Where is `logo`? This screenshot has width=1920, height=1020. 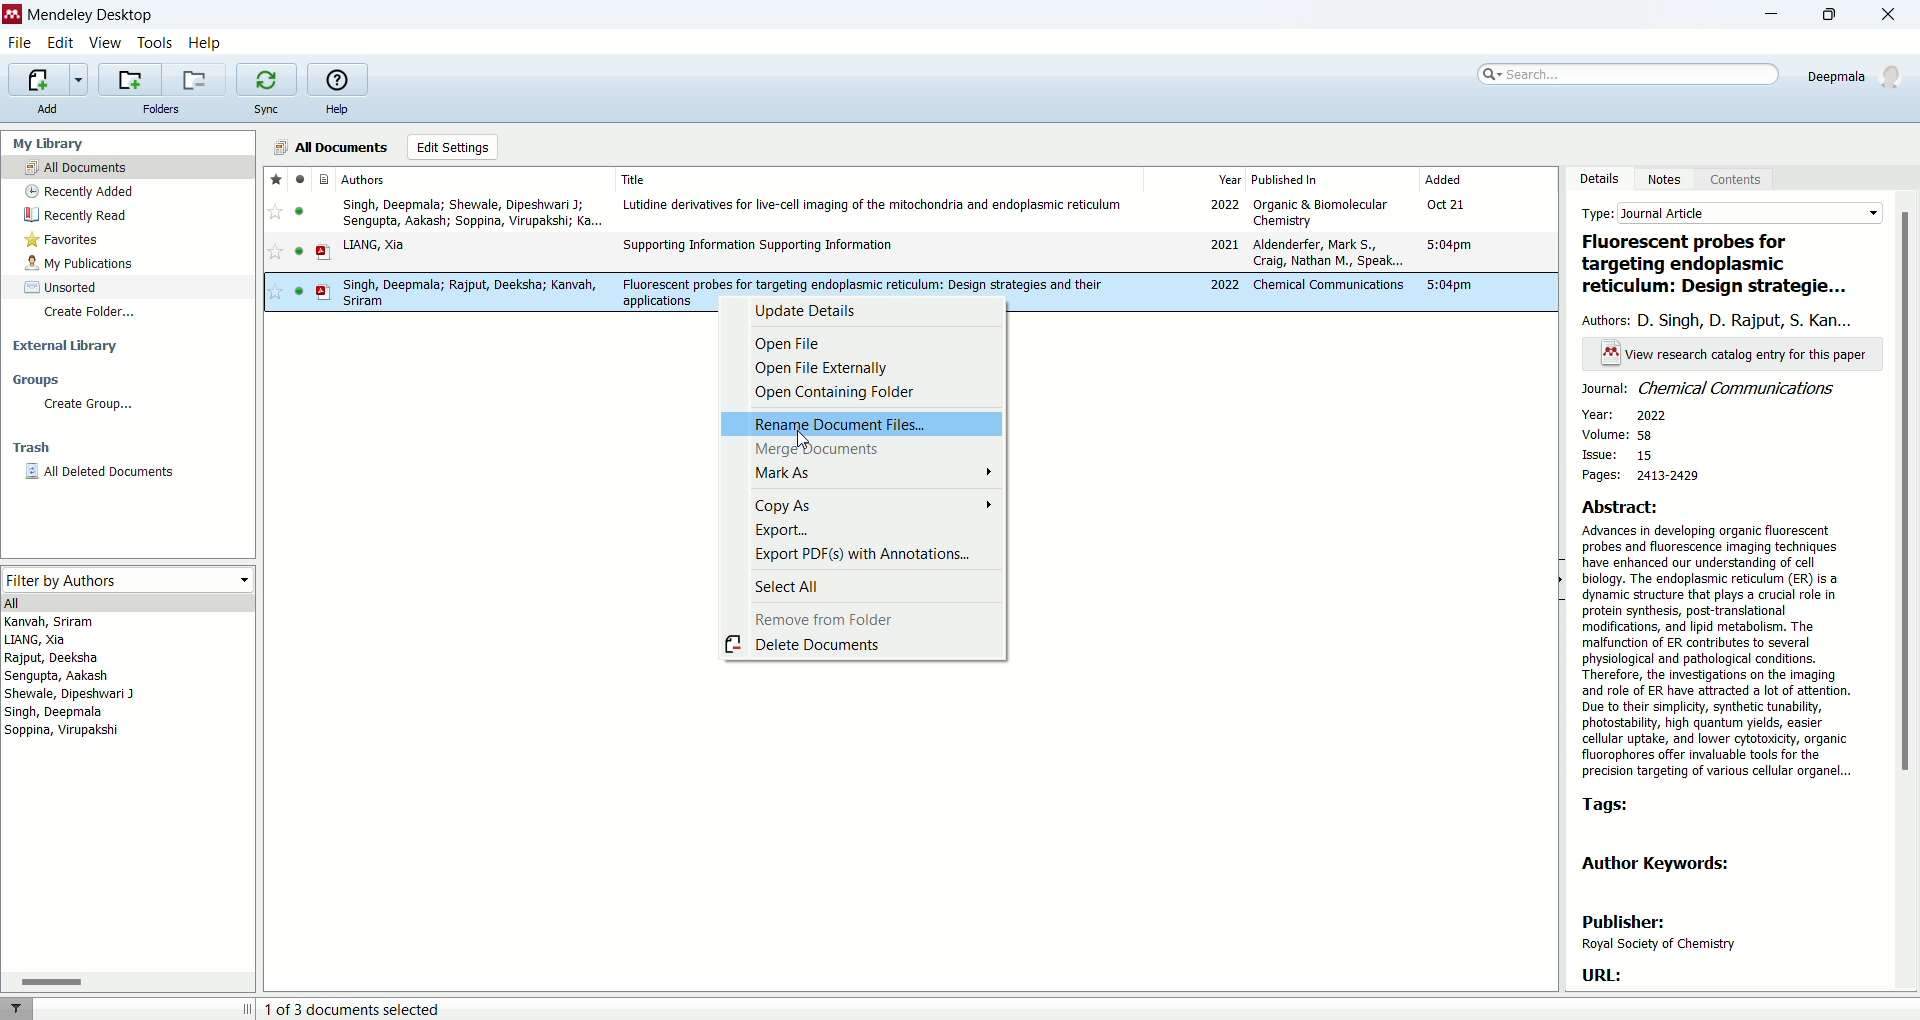
logo is located at coordinates (12, 13).